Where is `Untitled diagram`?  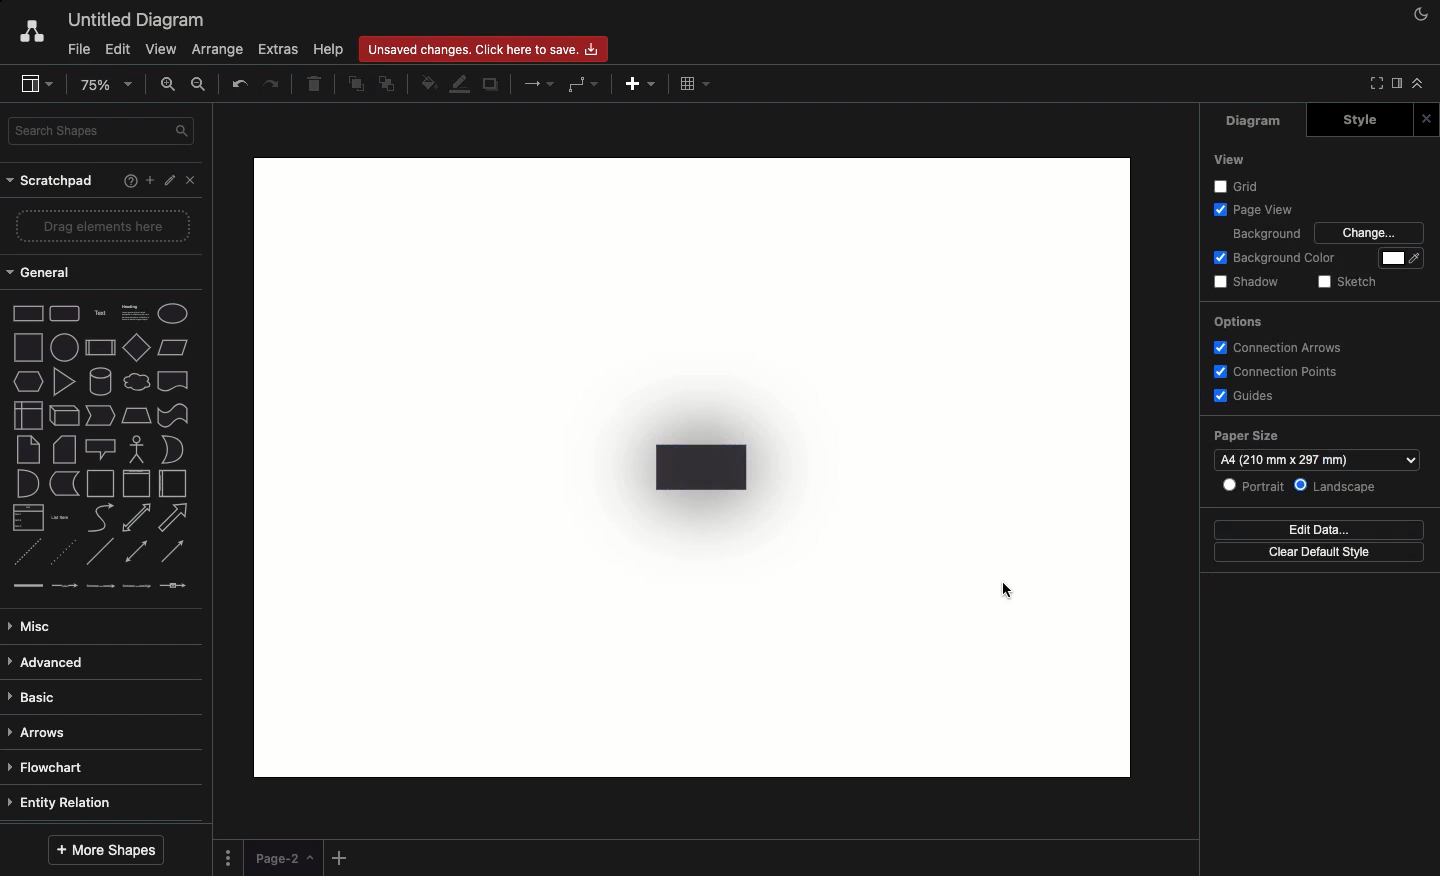 Untitled diagram is located at coordinates (135, 21).